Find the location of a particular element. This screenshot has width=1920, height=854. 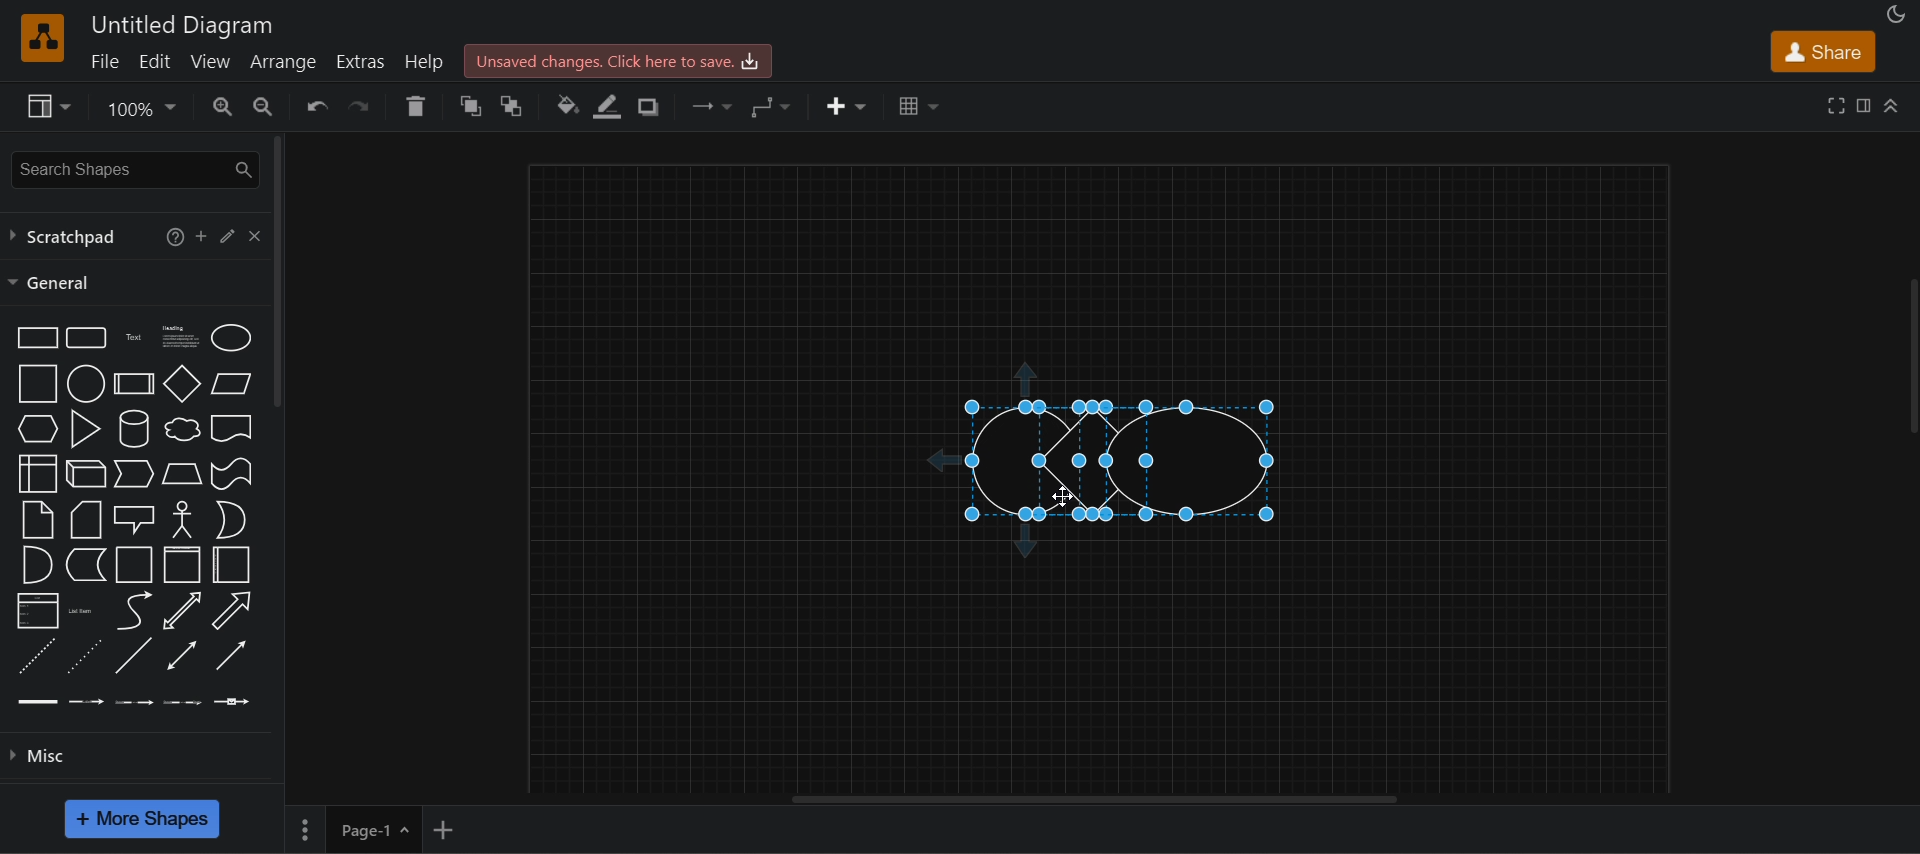

zoom out is located at coordinates (261, 104).